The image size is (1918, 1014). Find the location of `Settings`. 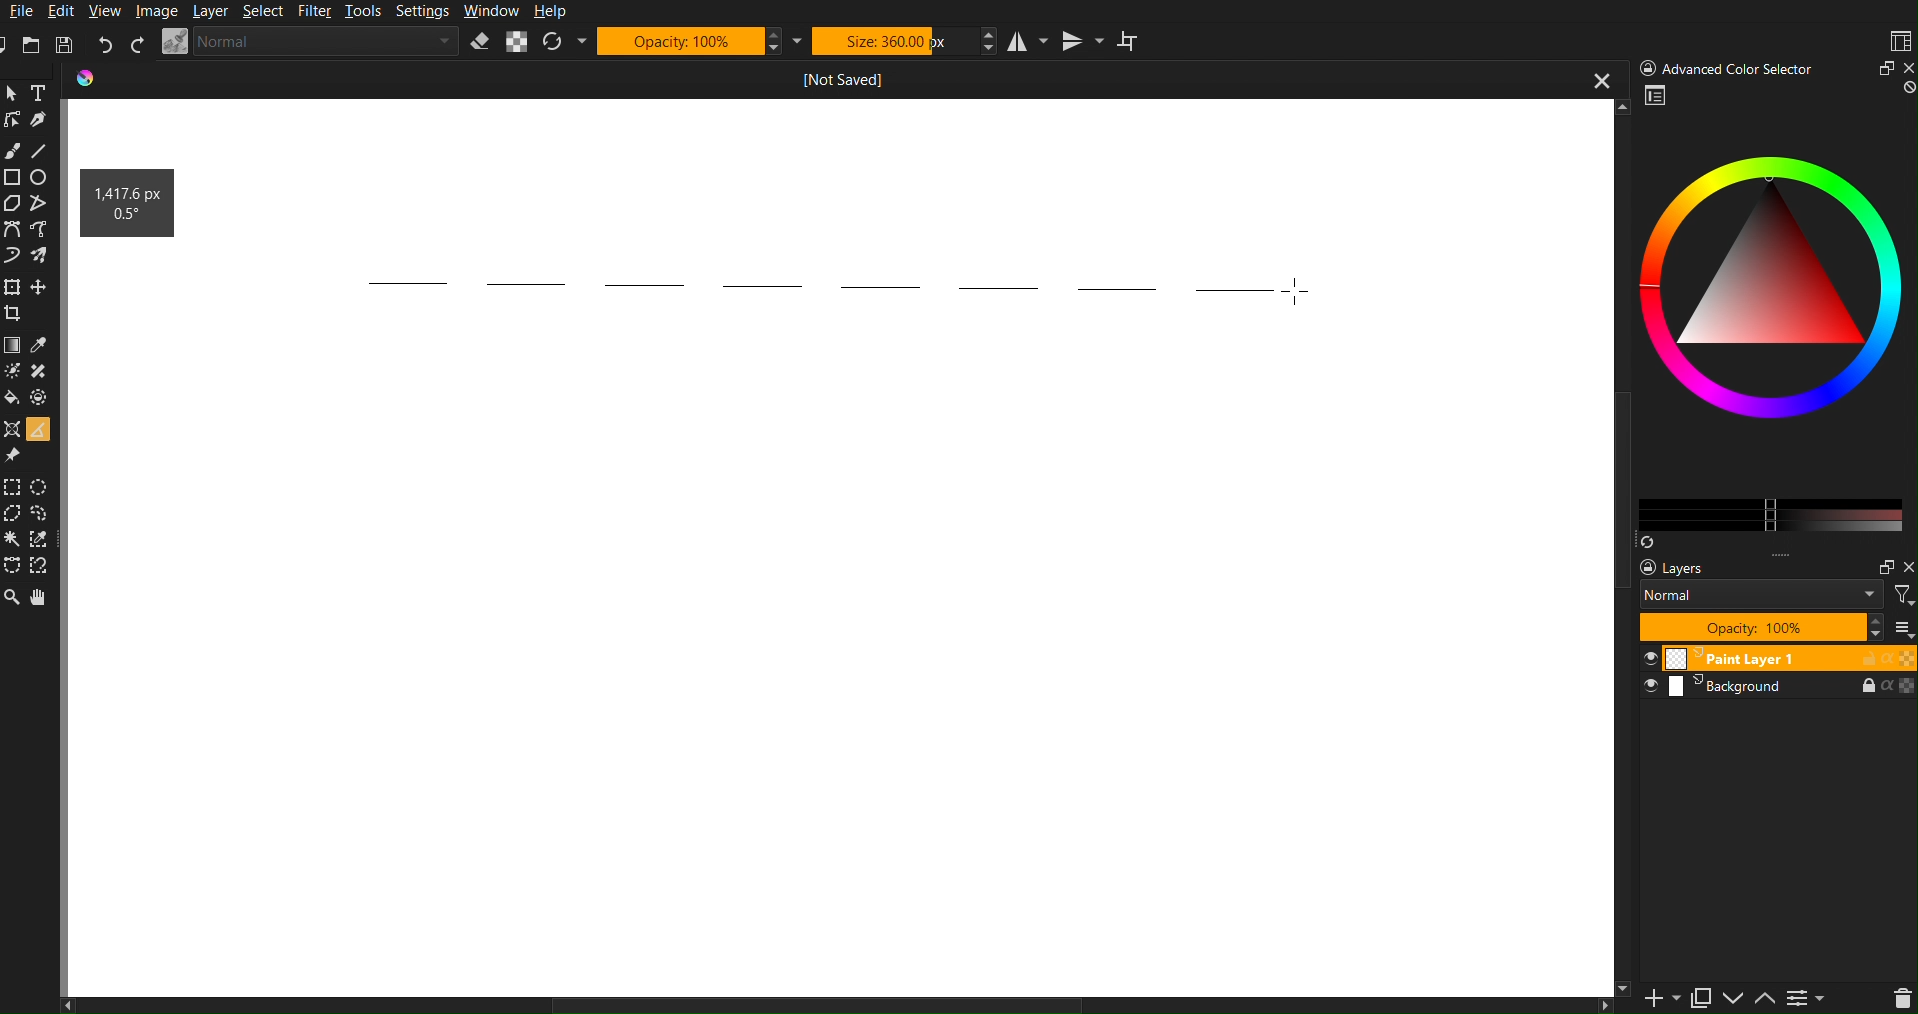

Settings is located at coordinates (423, 13).